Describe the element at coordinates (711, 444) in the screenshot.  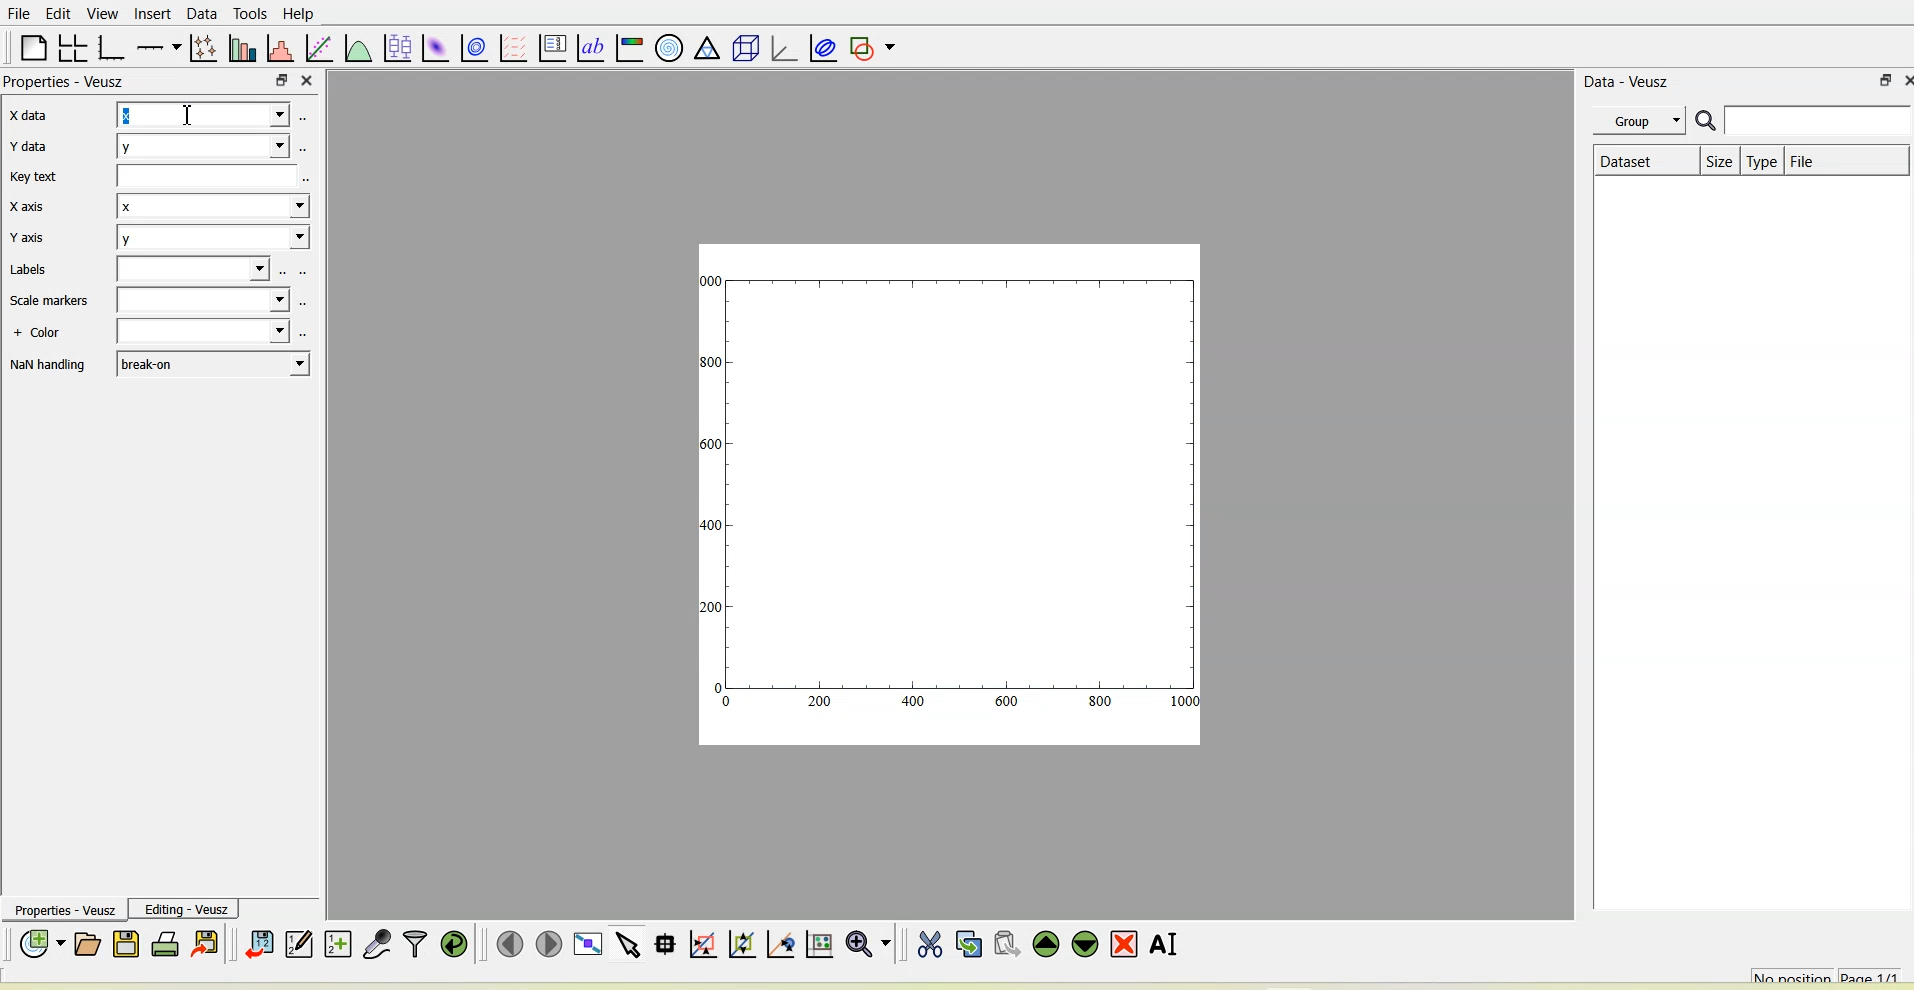
I see `1600!` at that location.